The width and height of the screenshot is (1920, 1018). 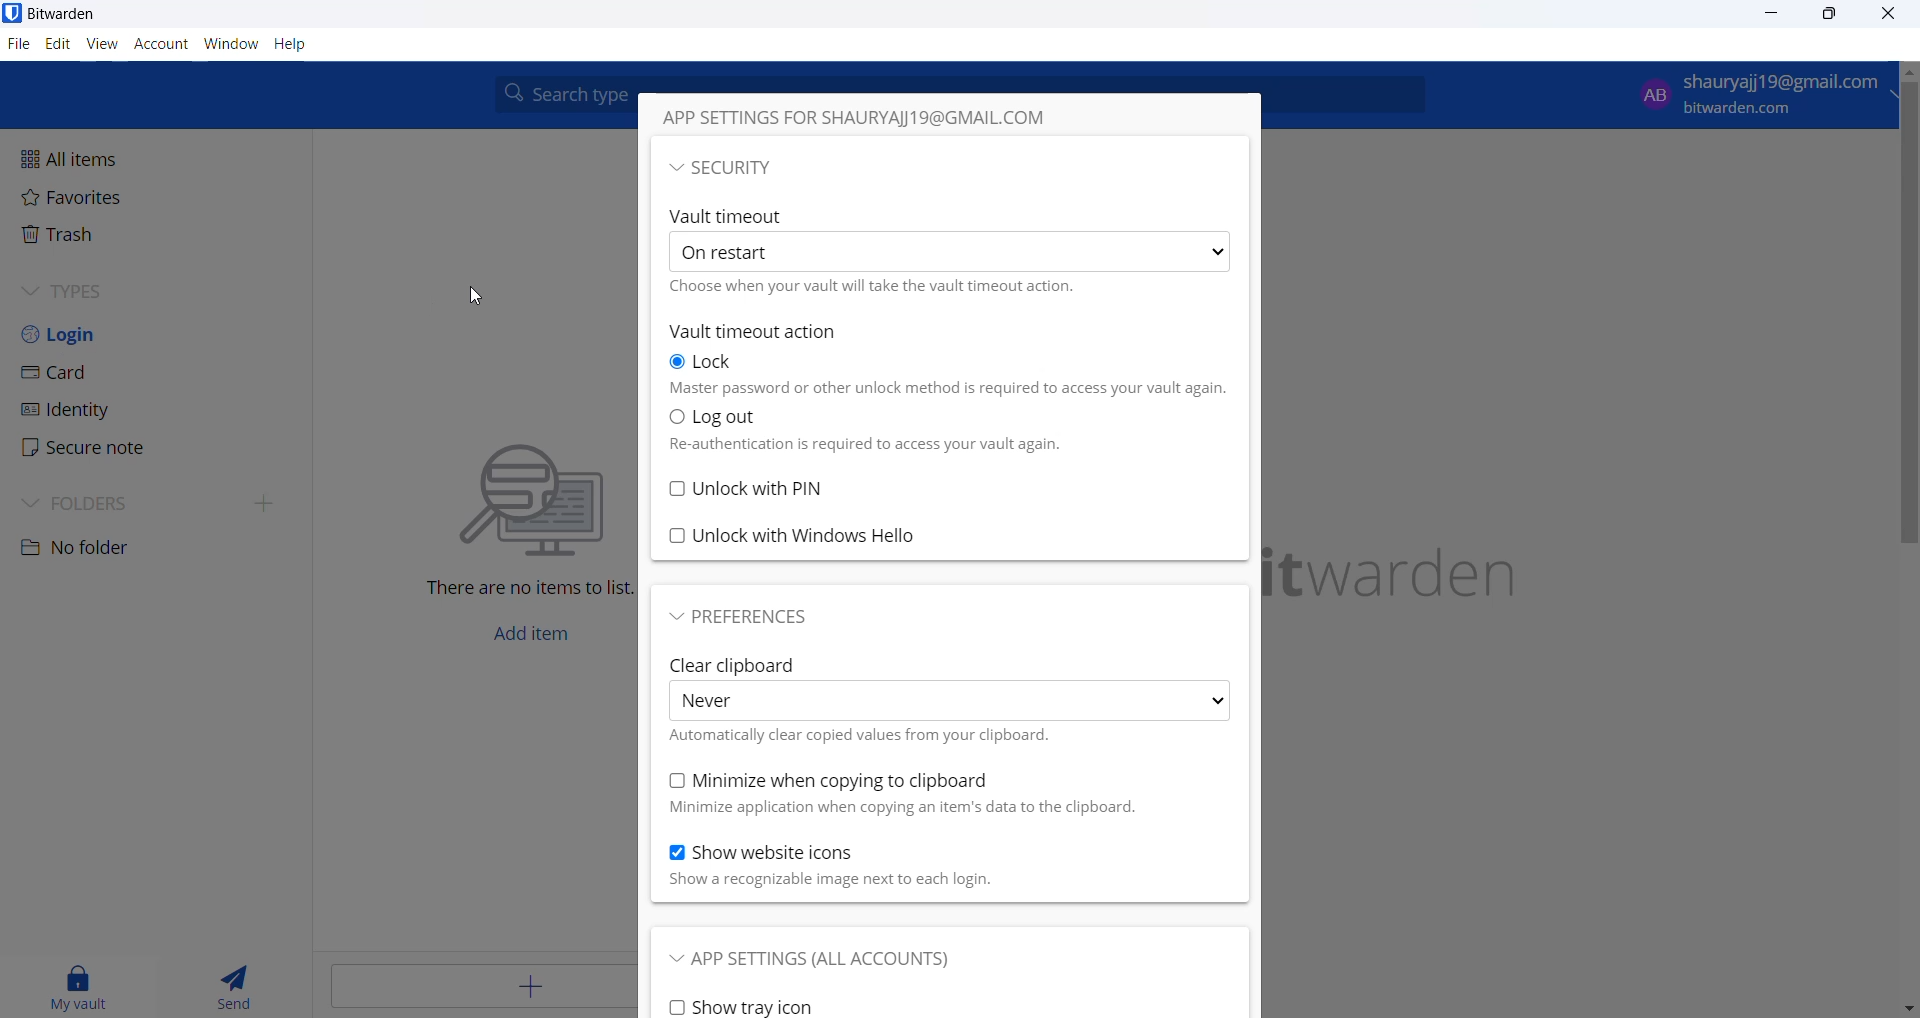 I want to click on show tray icon, so click(x=751, y=1008).